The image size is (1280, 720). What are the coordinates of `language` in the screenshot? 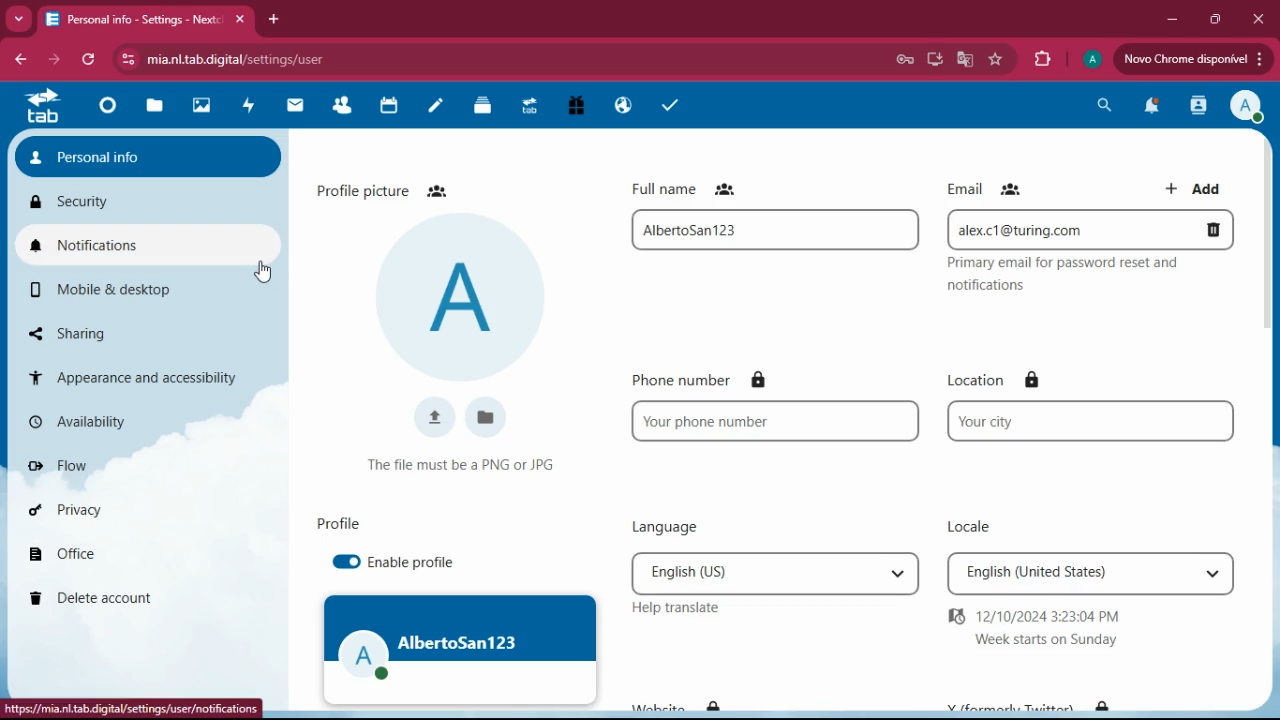 It's located at (775, 572).